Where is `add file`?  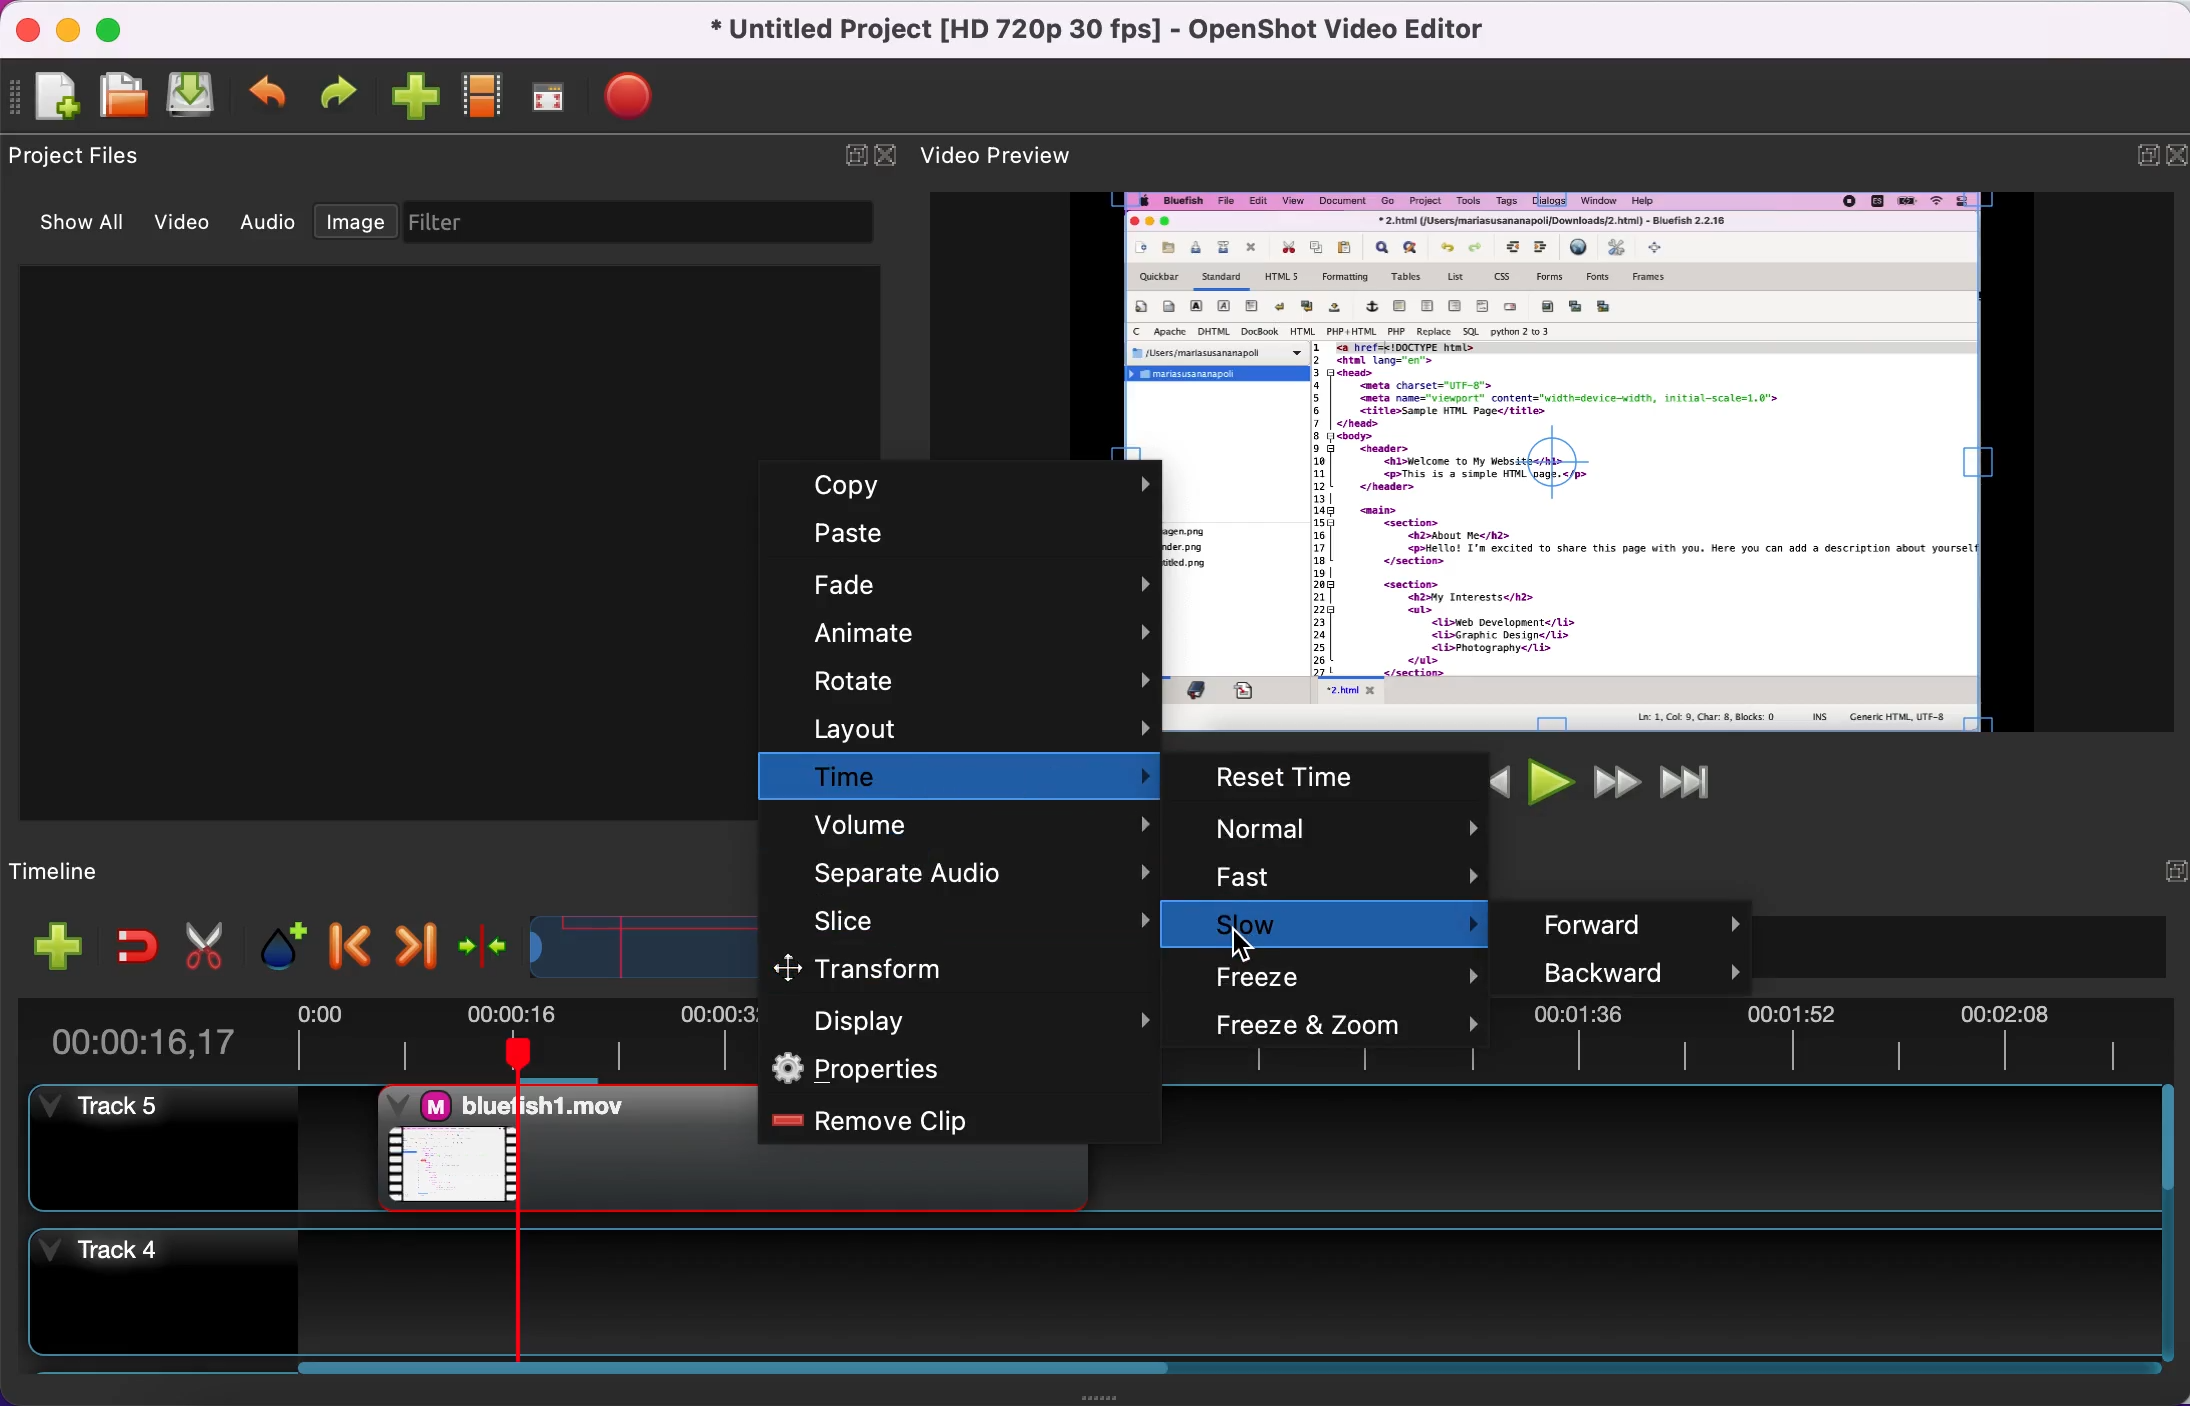 add file is located at coordinates (47, 946).